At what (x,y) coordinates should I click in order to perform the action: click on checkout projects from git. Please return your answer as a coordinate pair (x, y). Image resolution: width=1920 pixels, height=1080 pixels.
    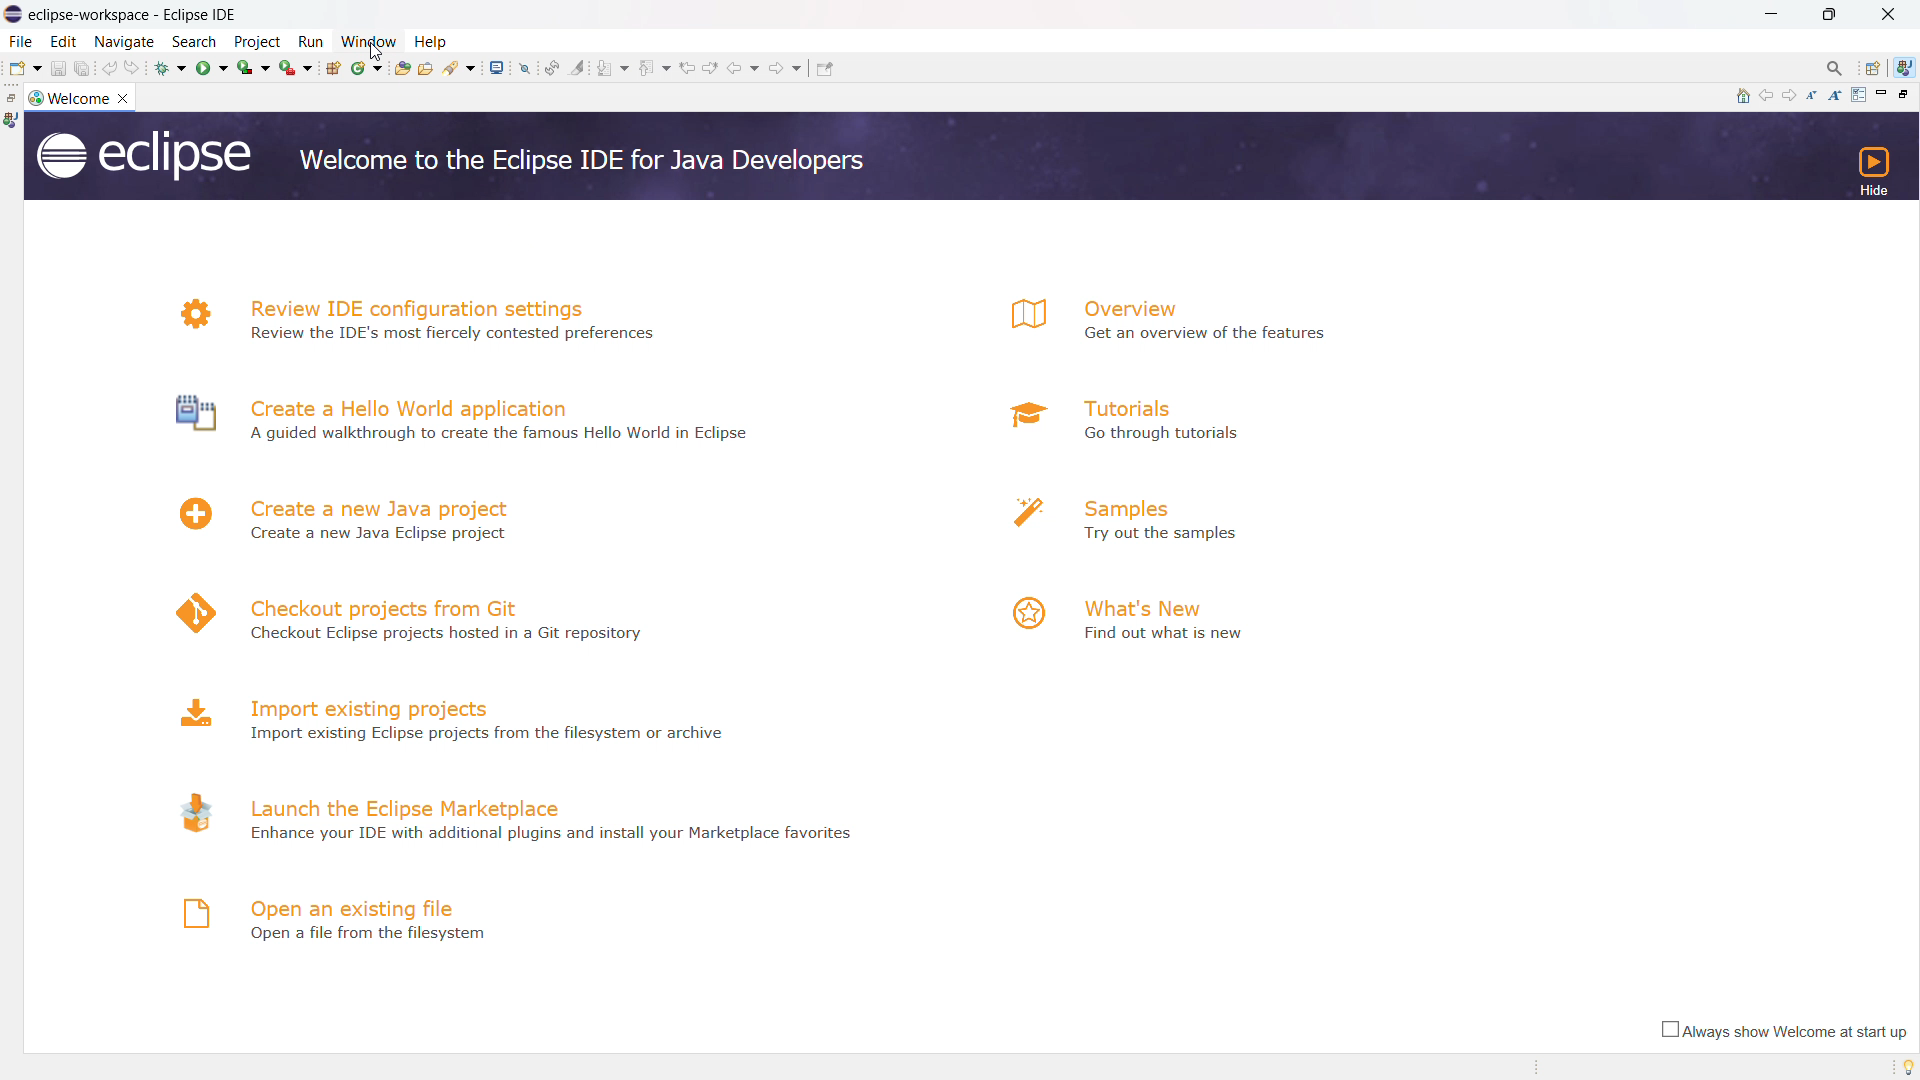
    Looking at the image, I should click on (386, 607).